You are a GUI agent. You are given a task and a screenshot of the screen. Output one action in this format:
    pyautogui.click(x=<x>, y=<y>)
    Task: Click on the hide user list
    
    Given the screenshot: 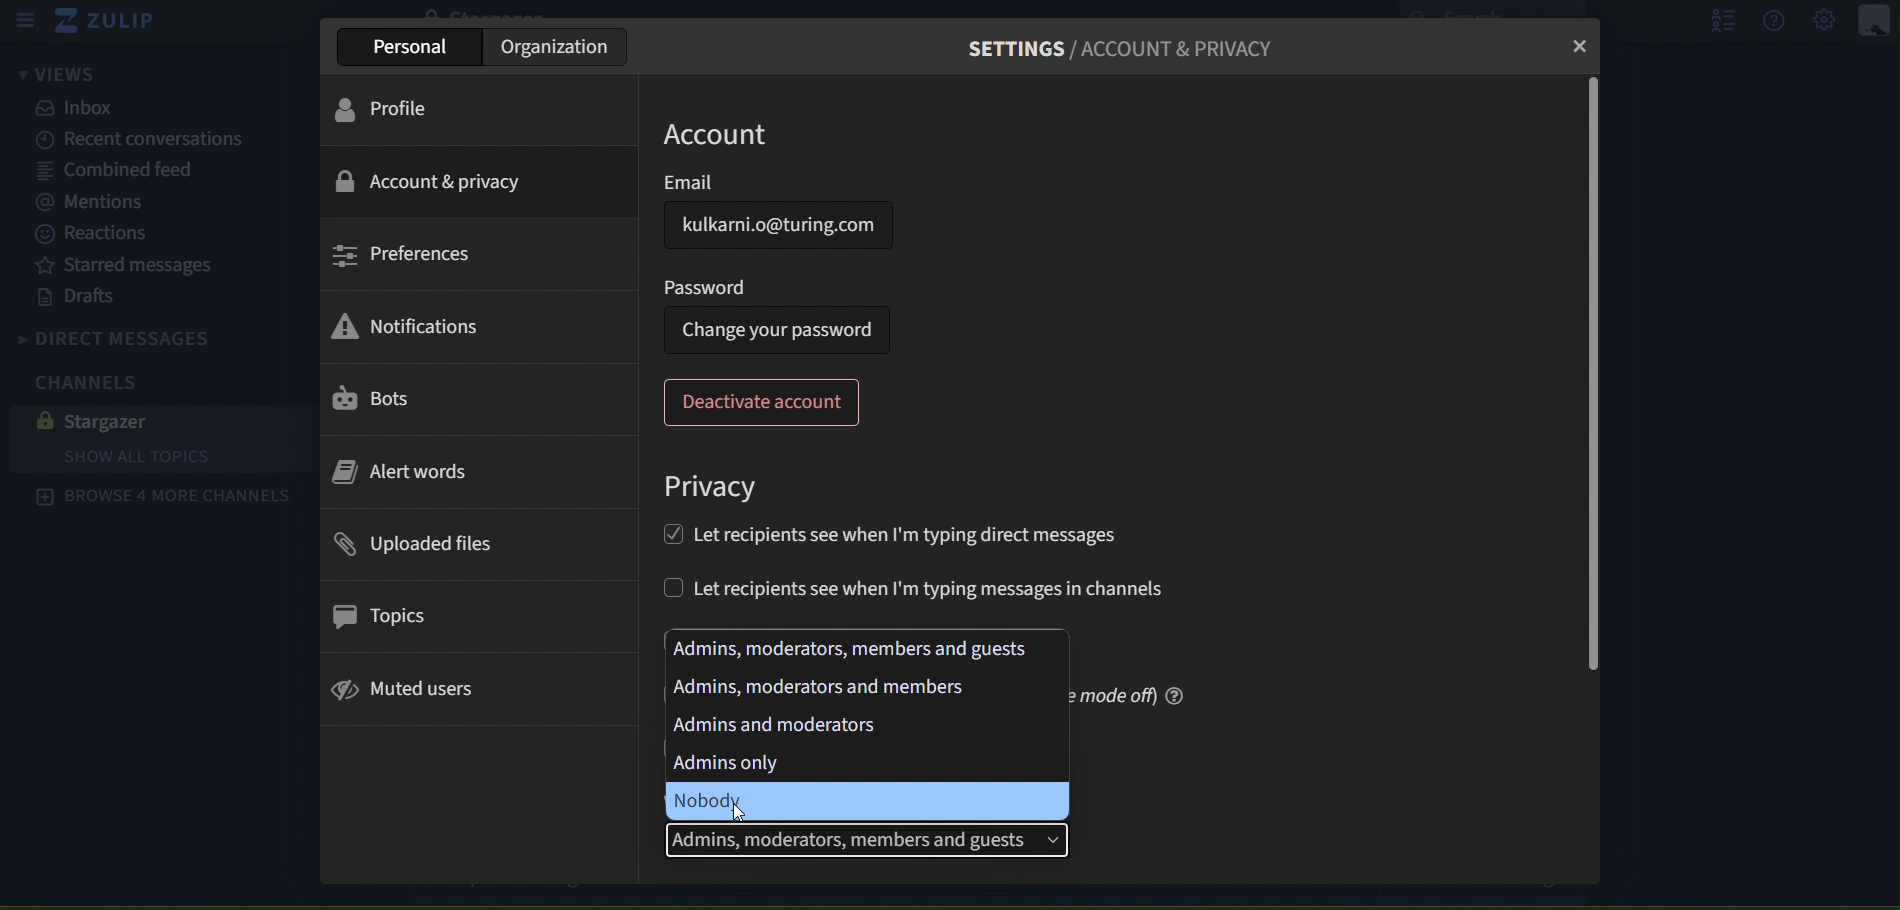 What is the action you would take?
    pyautogui.click(x=1715, y=20)
    